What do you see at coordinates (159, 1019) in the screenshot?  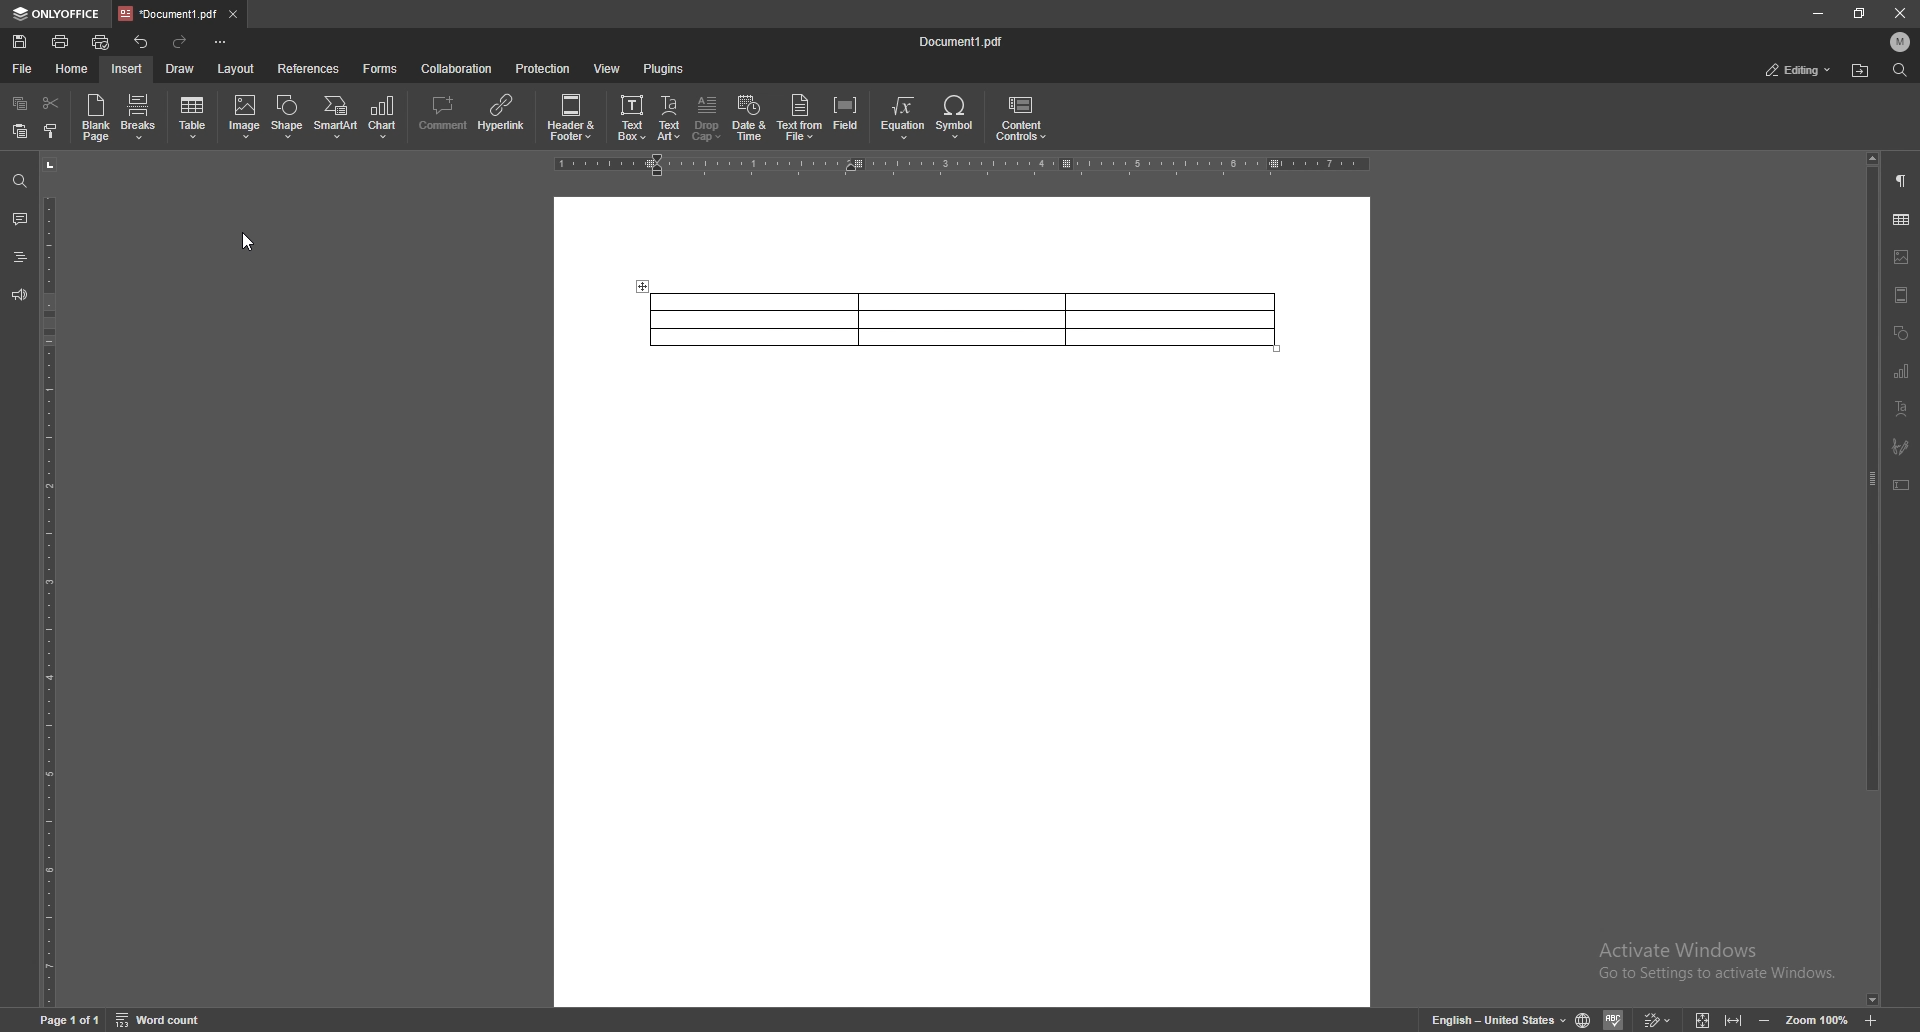 I see `word count` at bounding box center [159, 1019].